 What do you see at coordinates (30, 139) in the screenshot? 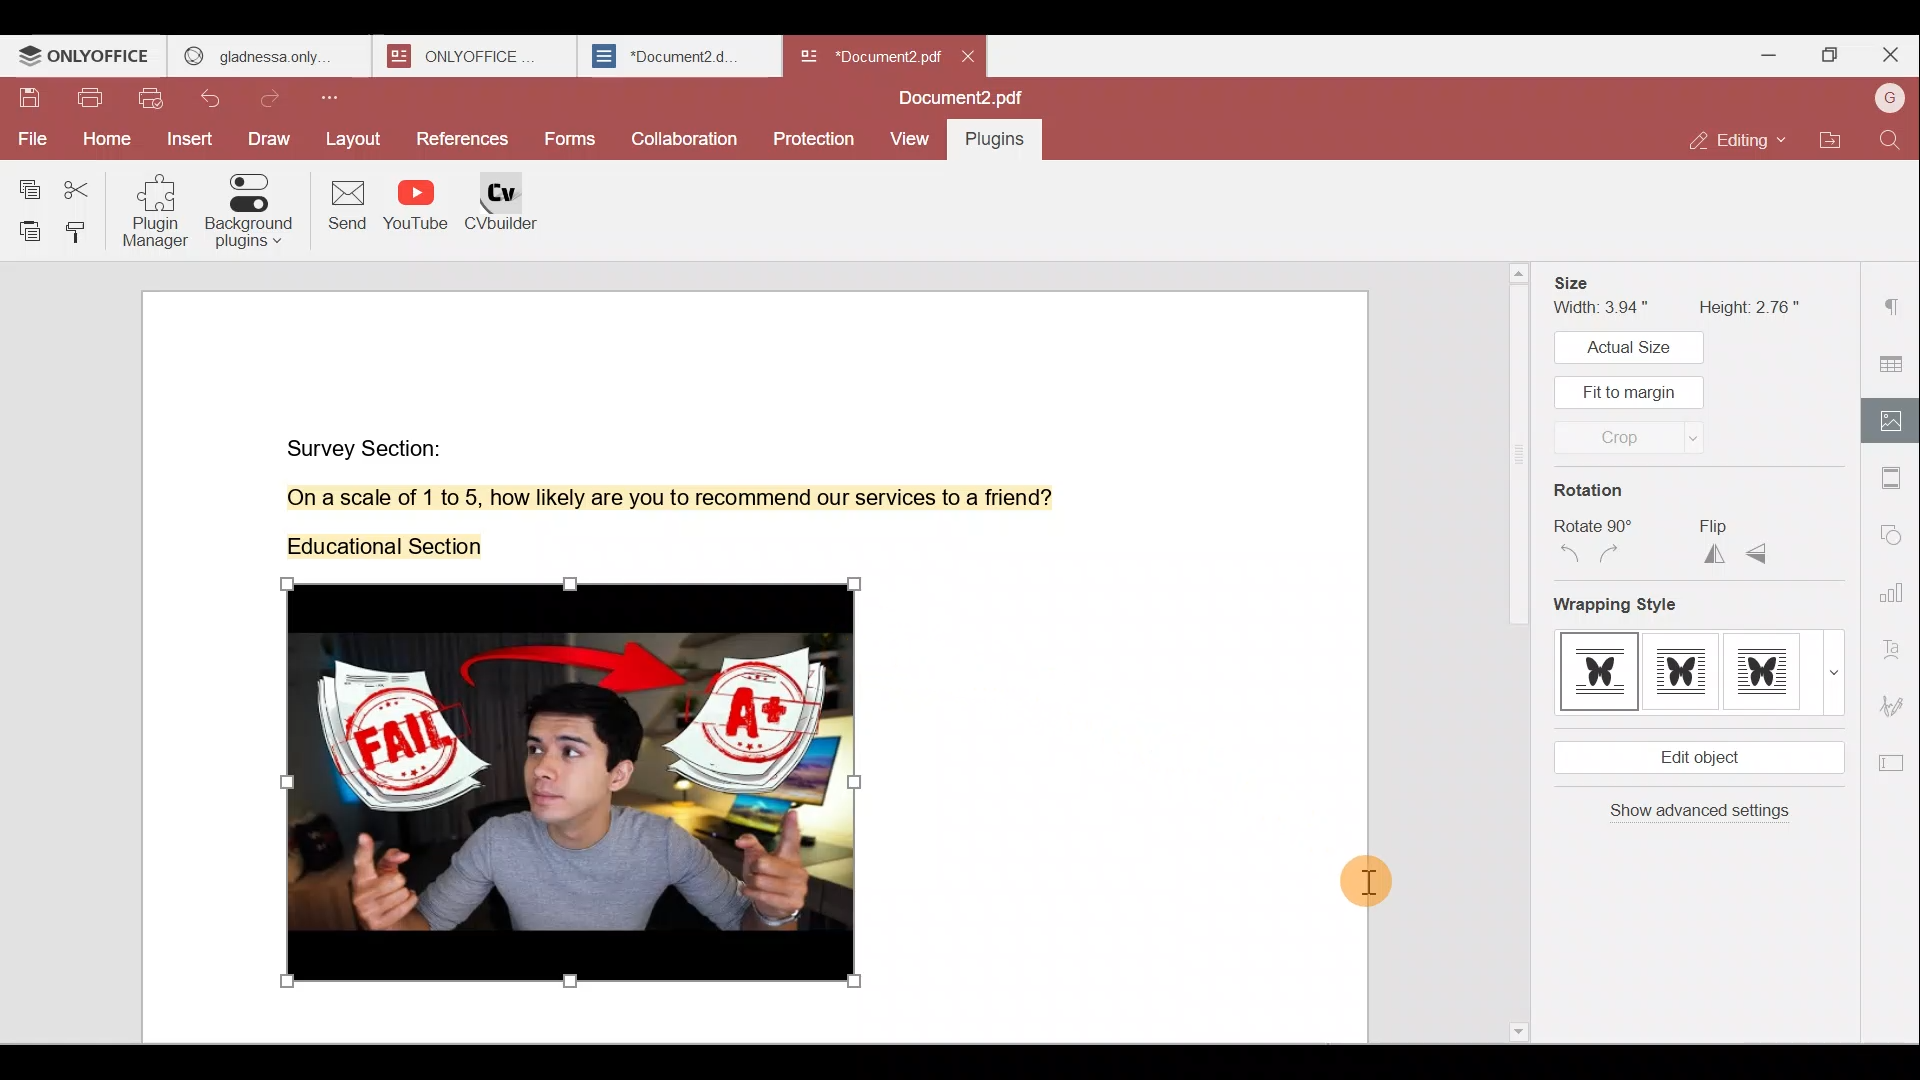
I see `File` at bounding box center [30, 139].